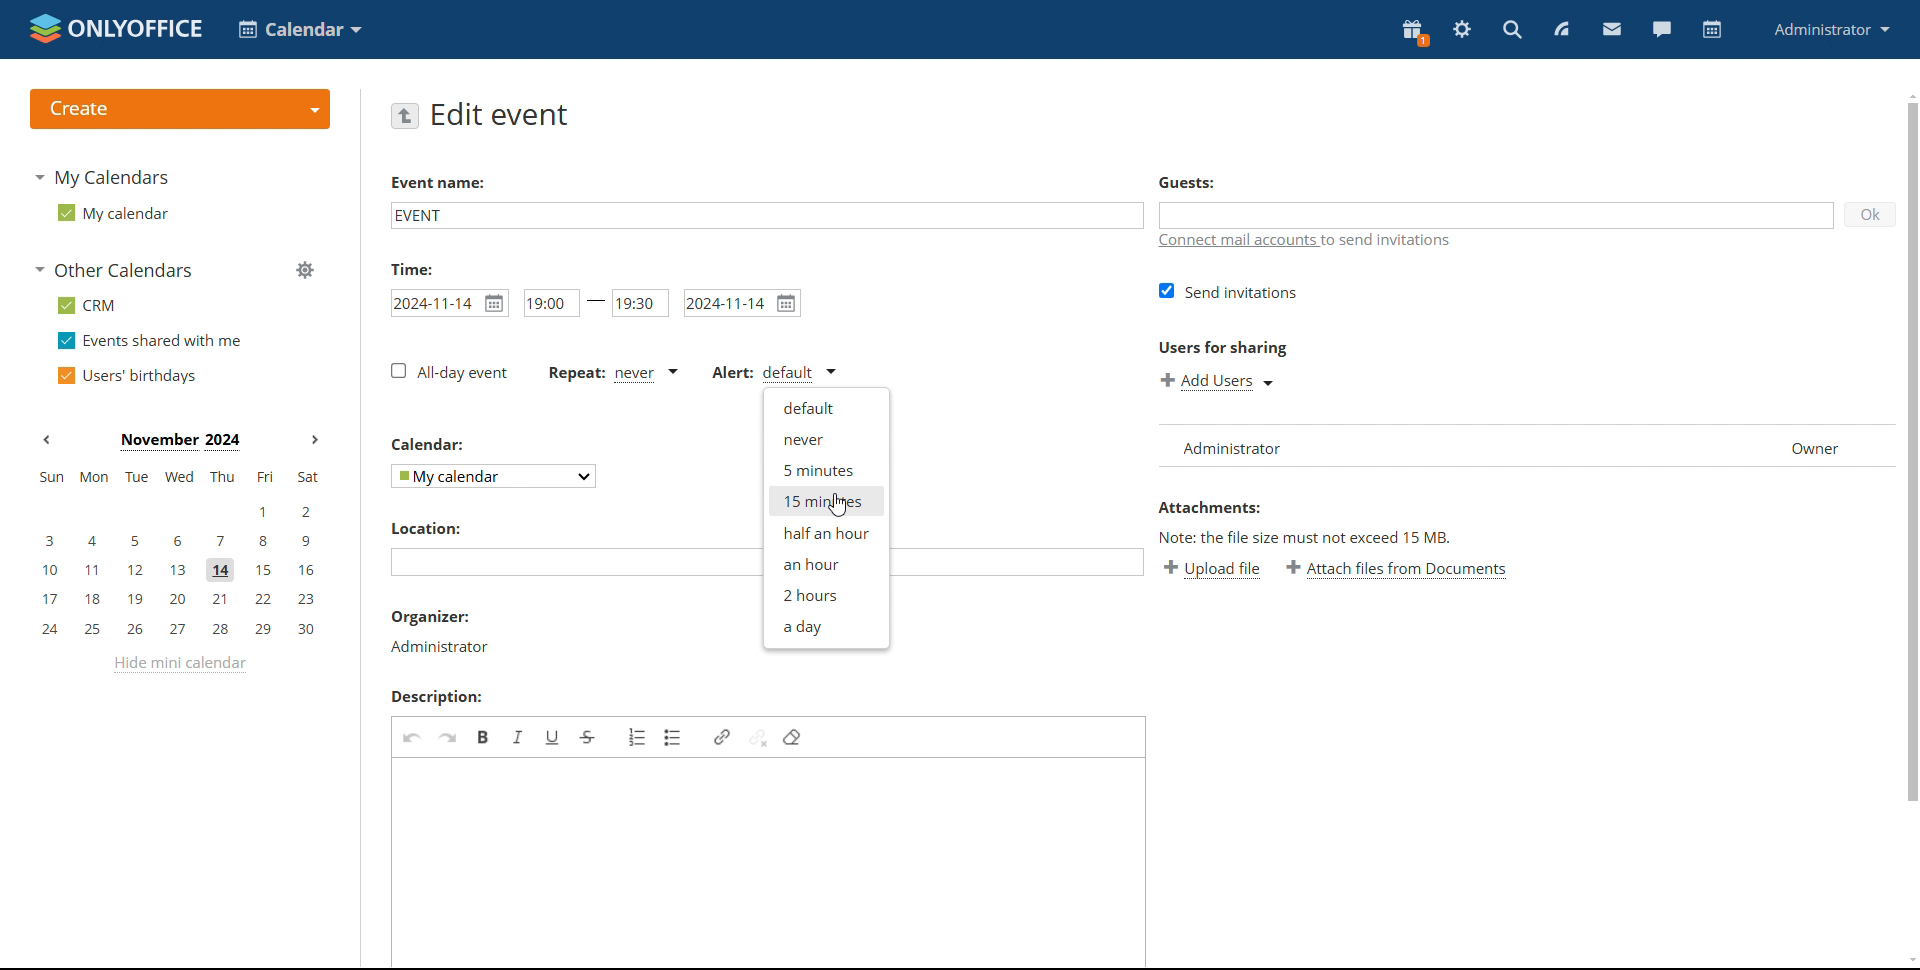 The width and height of the screenshot is (1920, 970). Describe the element at coordinates (640, 304) in the screenshot. I see `end time` at that location.